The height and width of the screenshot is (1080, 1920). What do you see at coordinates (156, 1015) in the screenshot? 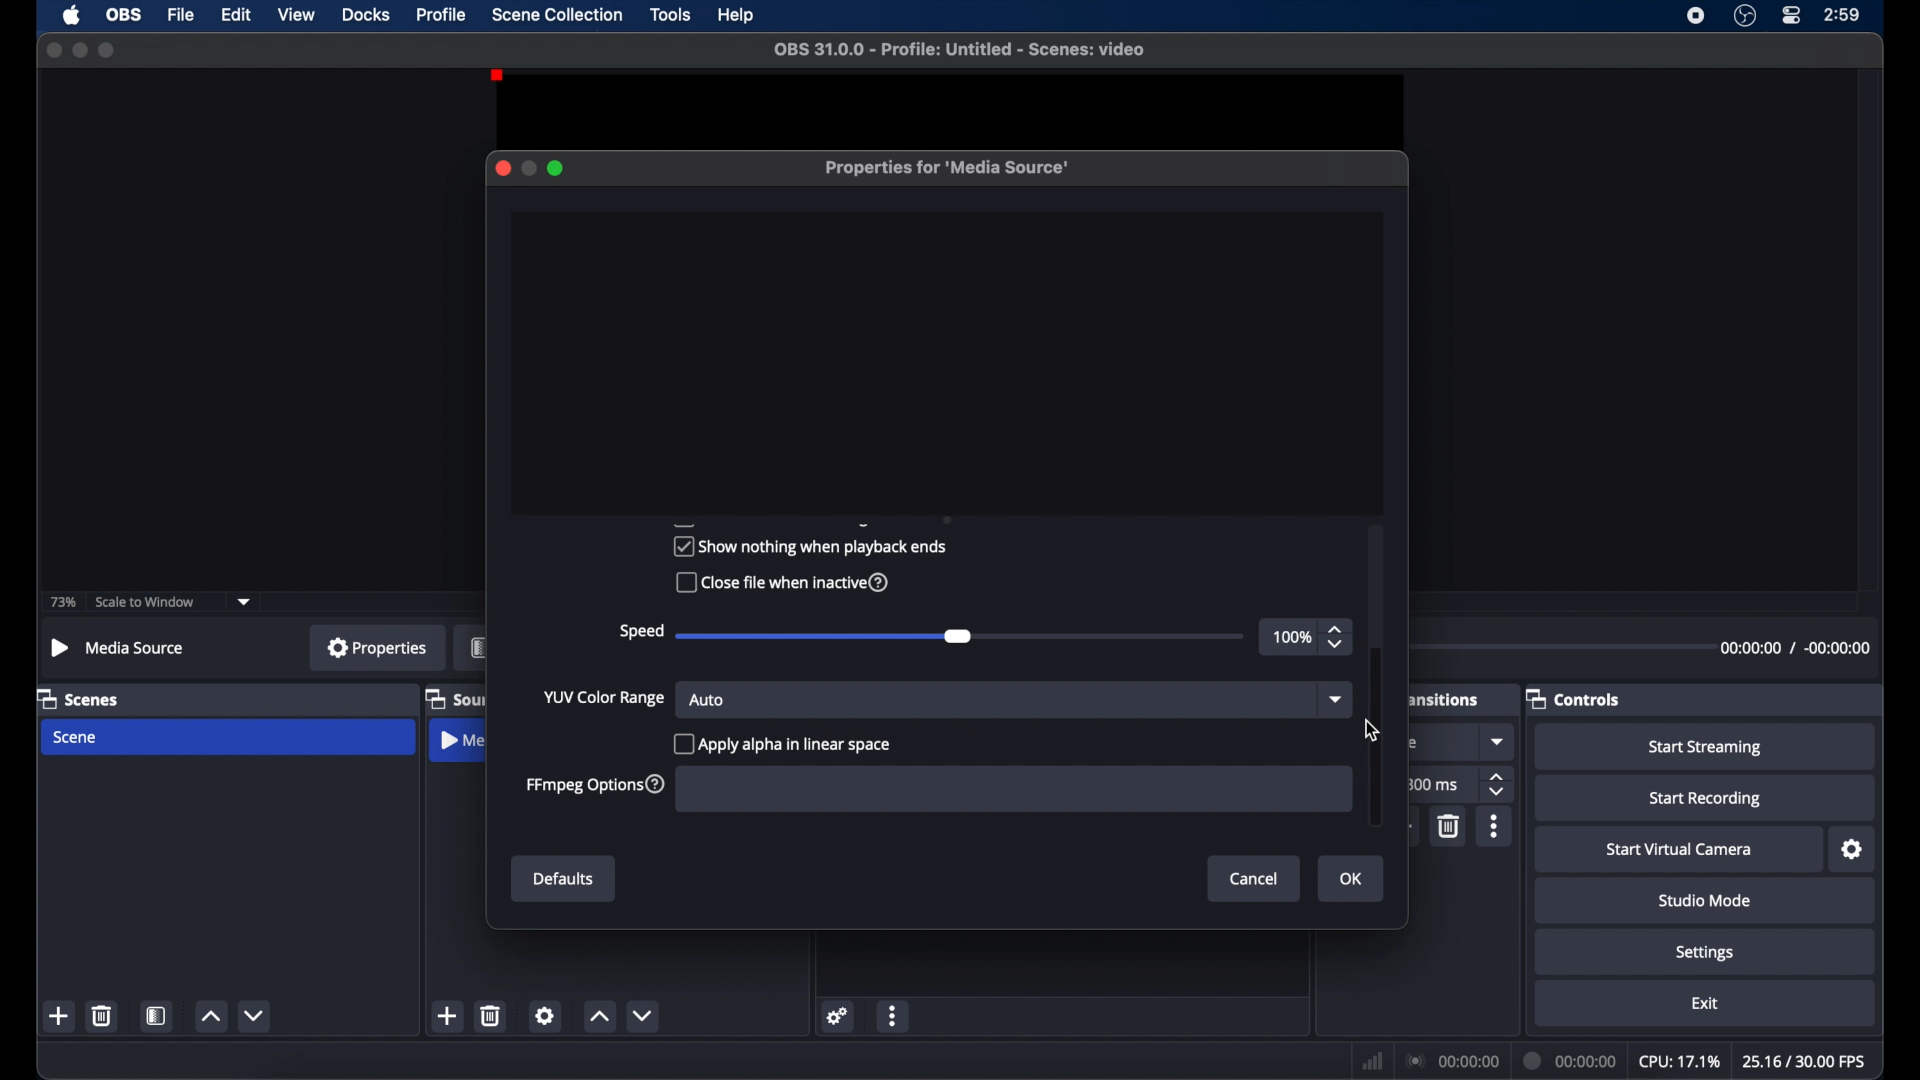
I see `scene filters` at bounding box center [156, 1015].